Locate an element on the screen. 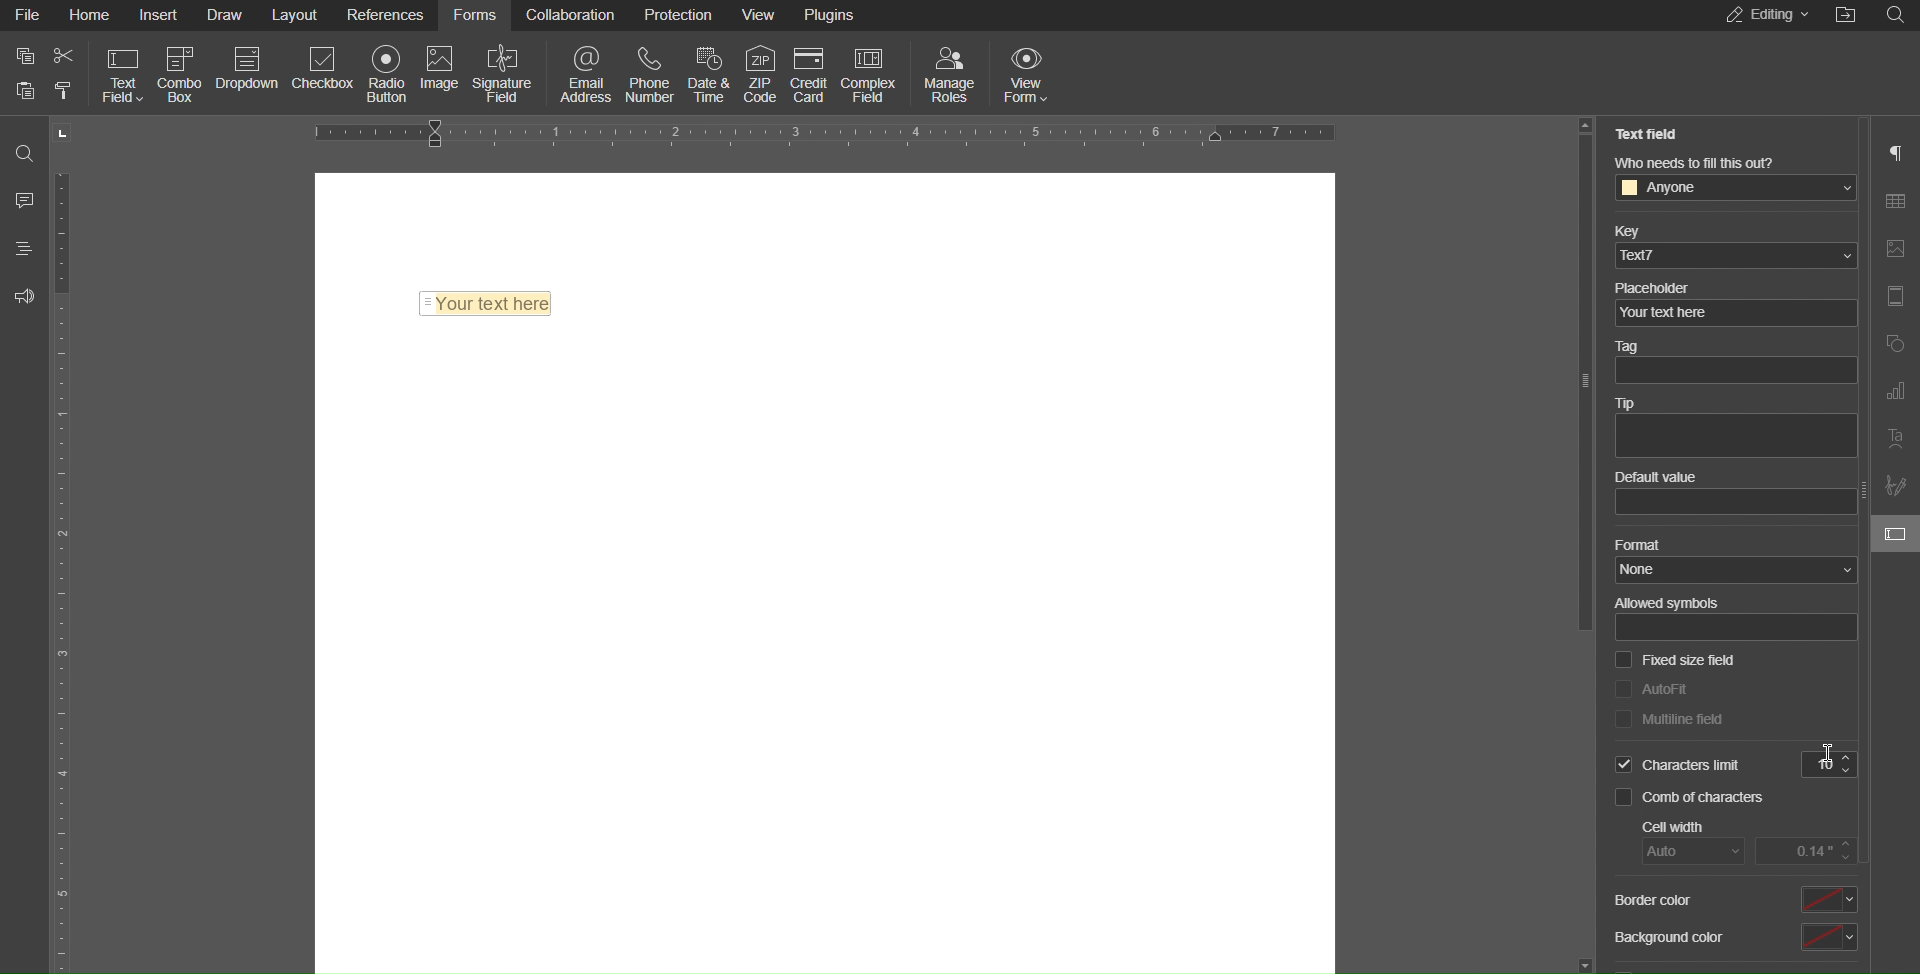 The image size is (1920, 974). Signature is located at coordinates (1896, 486).